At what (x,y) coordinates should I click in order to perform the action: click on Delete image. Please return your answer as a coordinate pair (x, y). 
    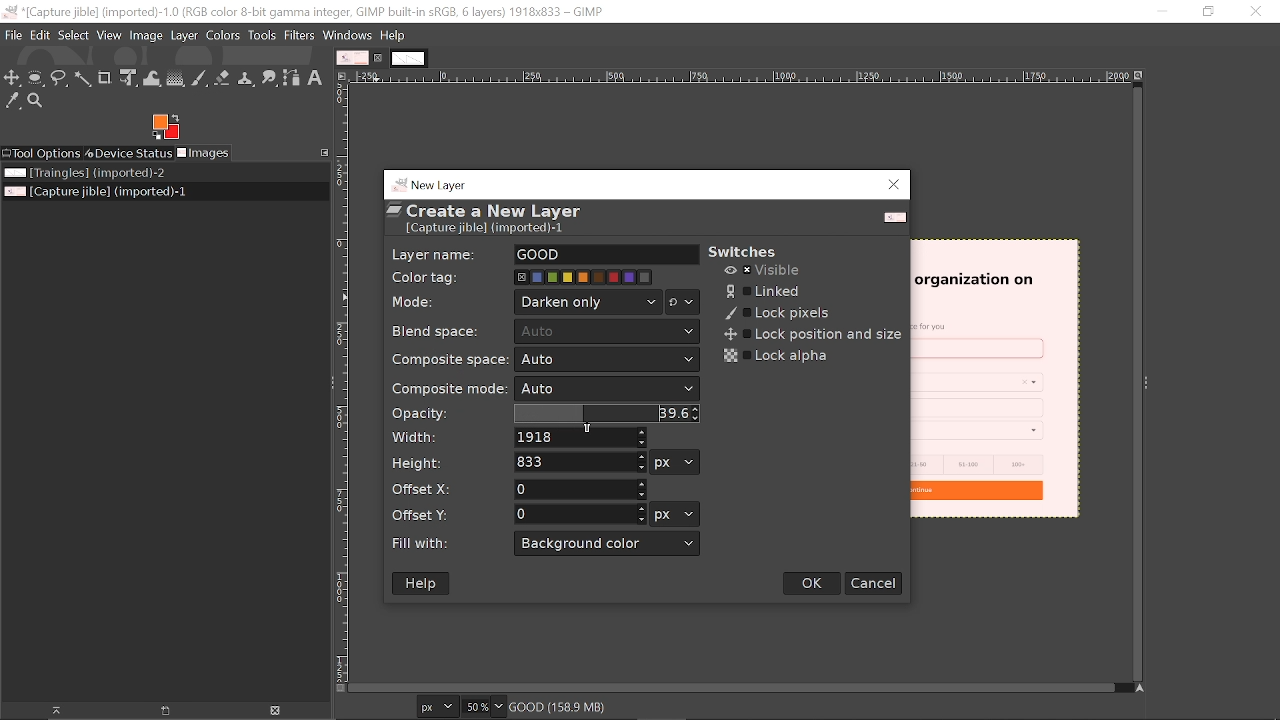
    Looking at the image, I should click on (275, 711).